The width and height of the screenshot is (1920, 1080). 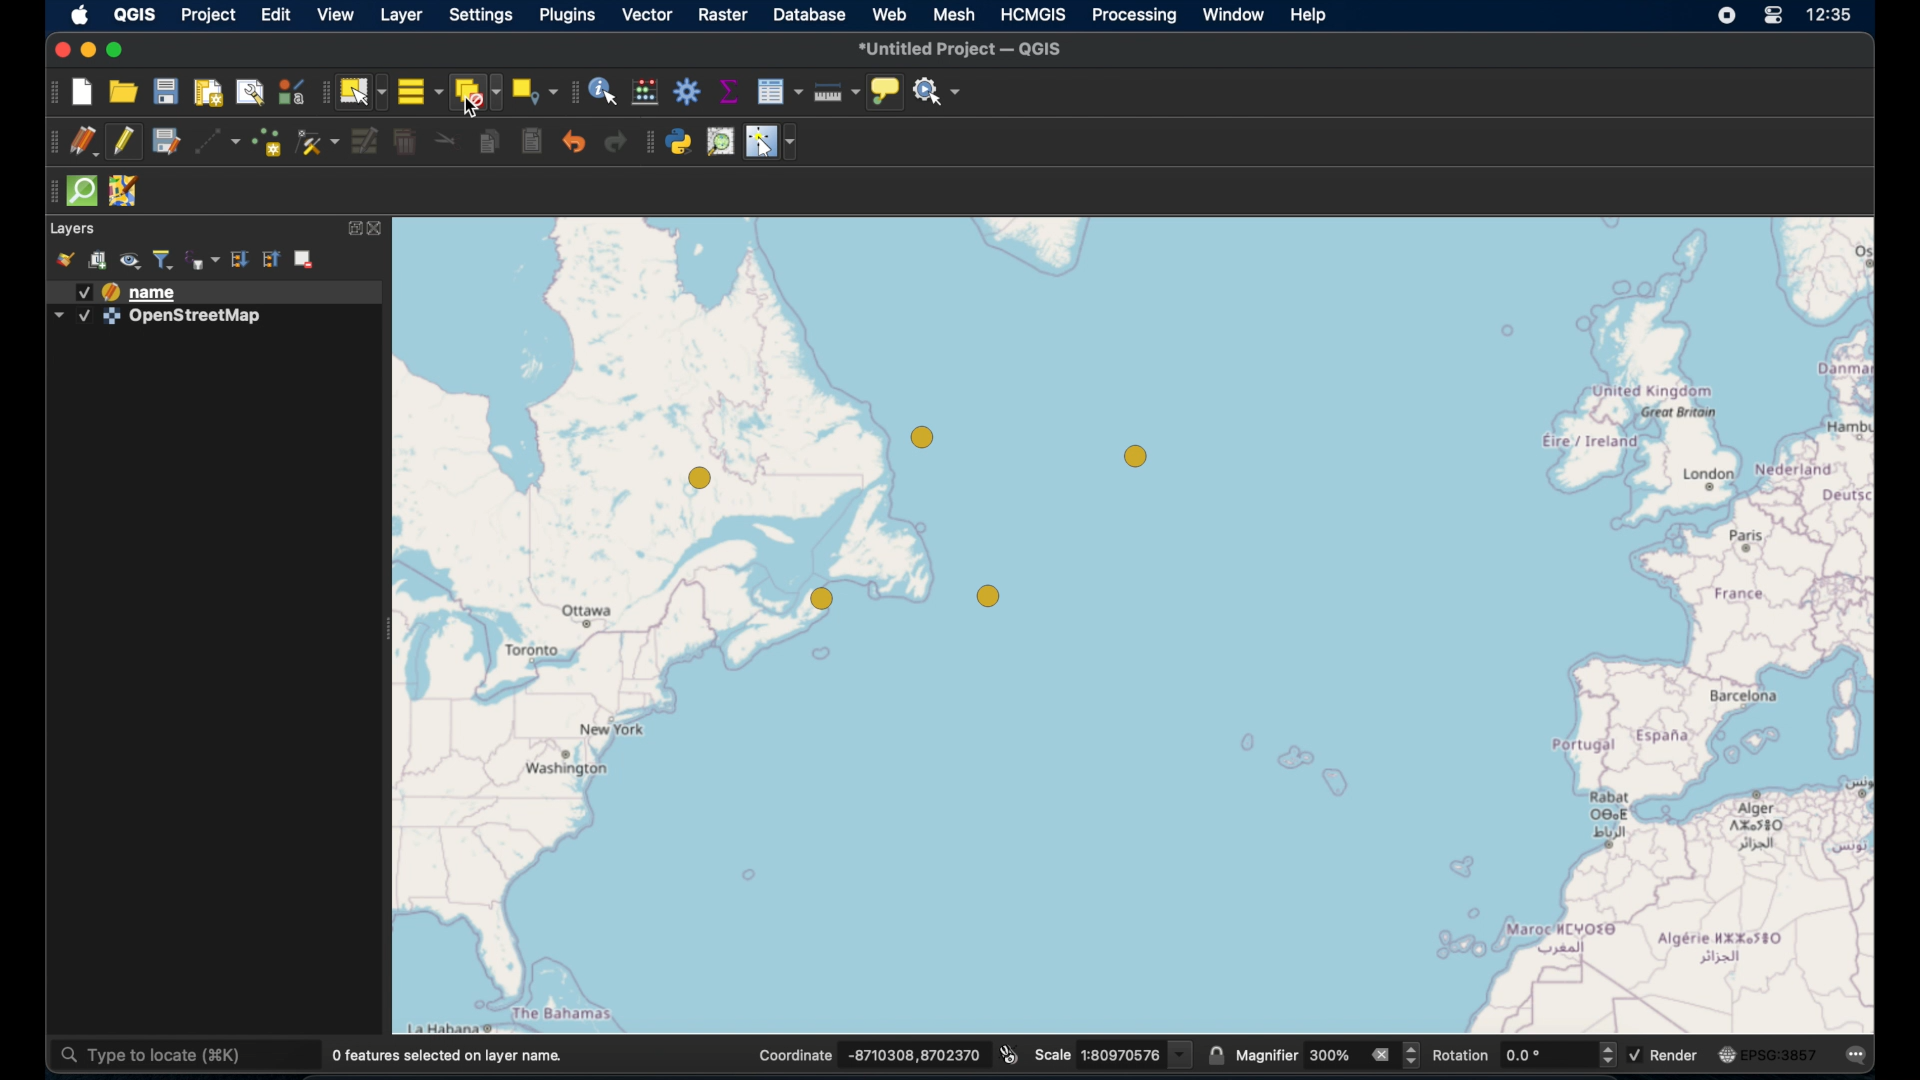 What do you see at coordinates (270, 260) in the screenshot?
I see `expand all` at bounding box center [270, 260].